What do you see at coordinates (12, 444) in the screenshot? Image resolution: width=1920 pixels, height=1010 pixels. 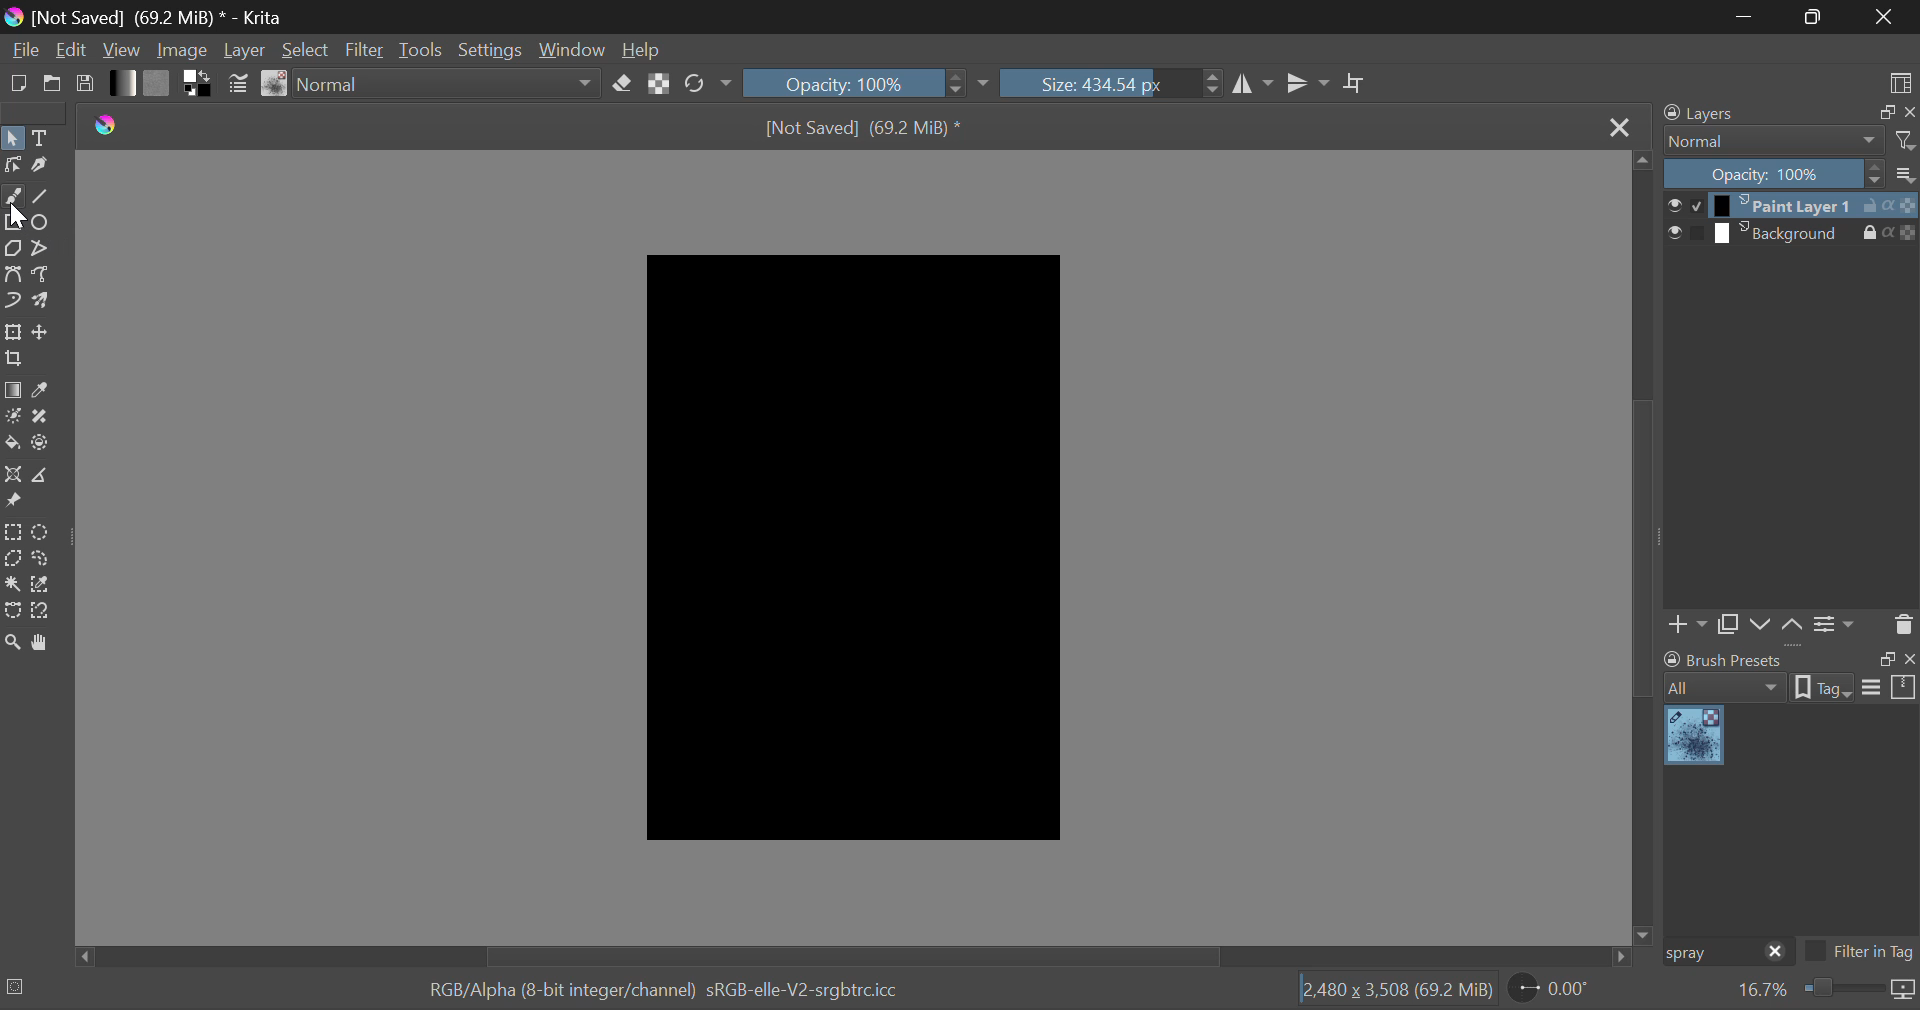 I see `Fill` at bounding box center [12, 444].